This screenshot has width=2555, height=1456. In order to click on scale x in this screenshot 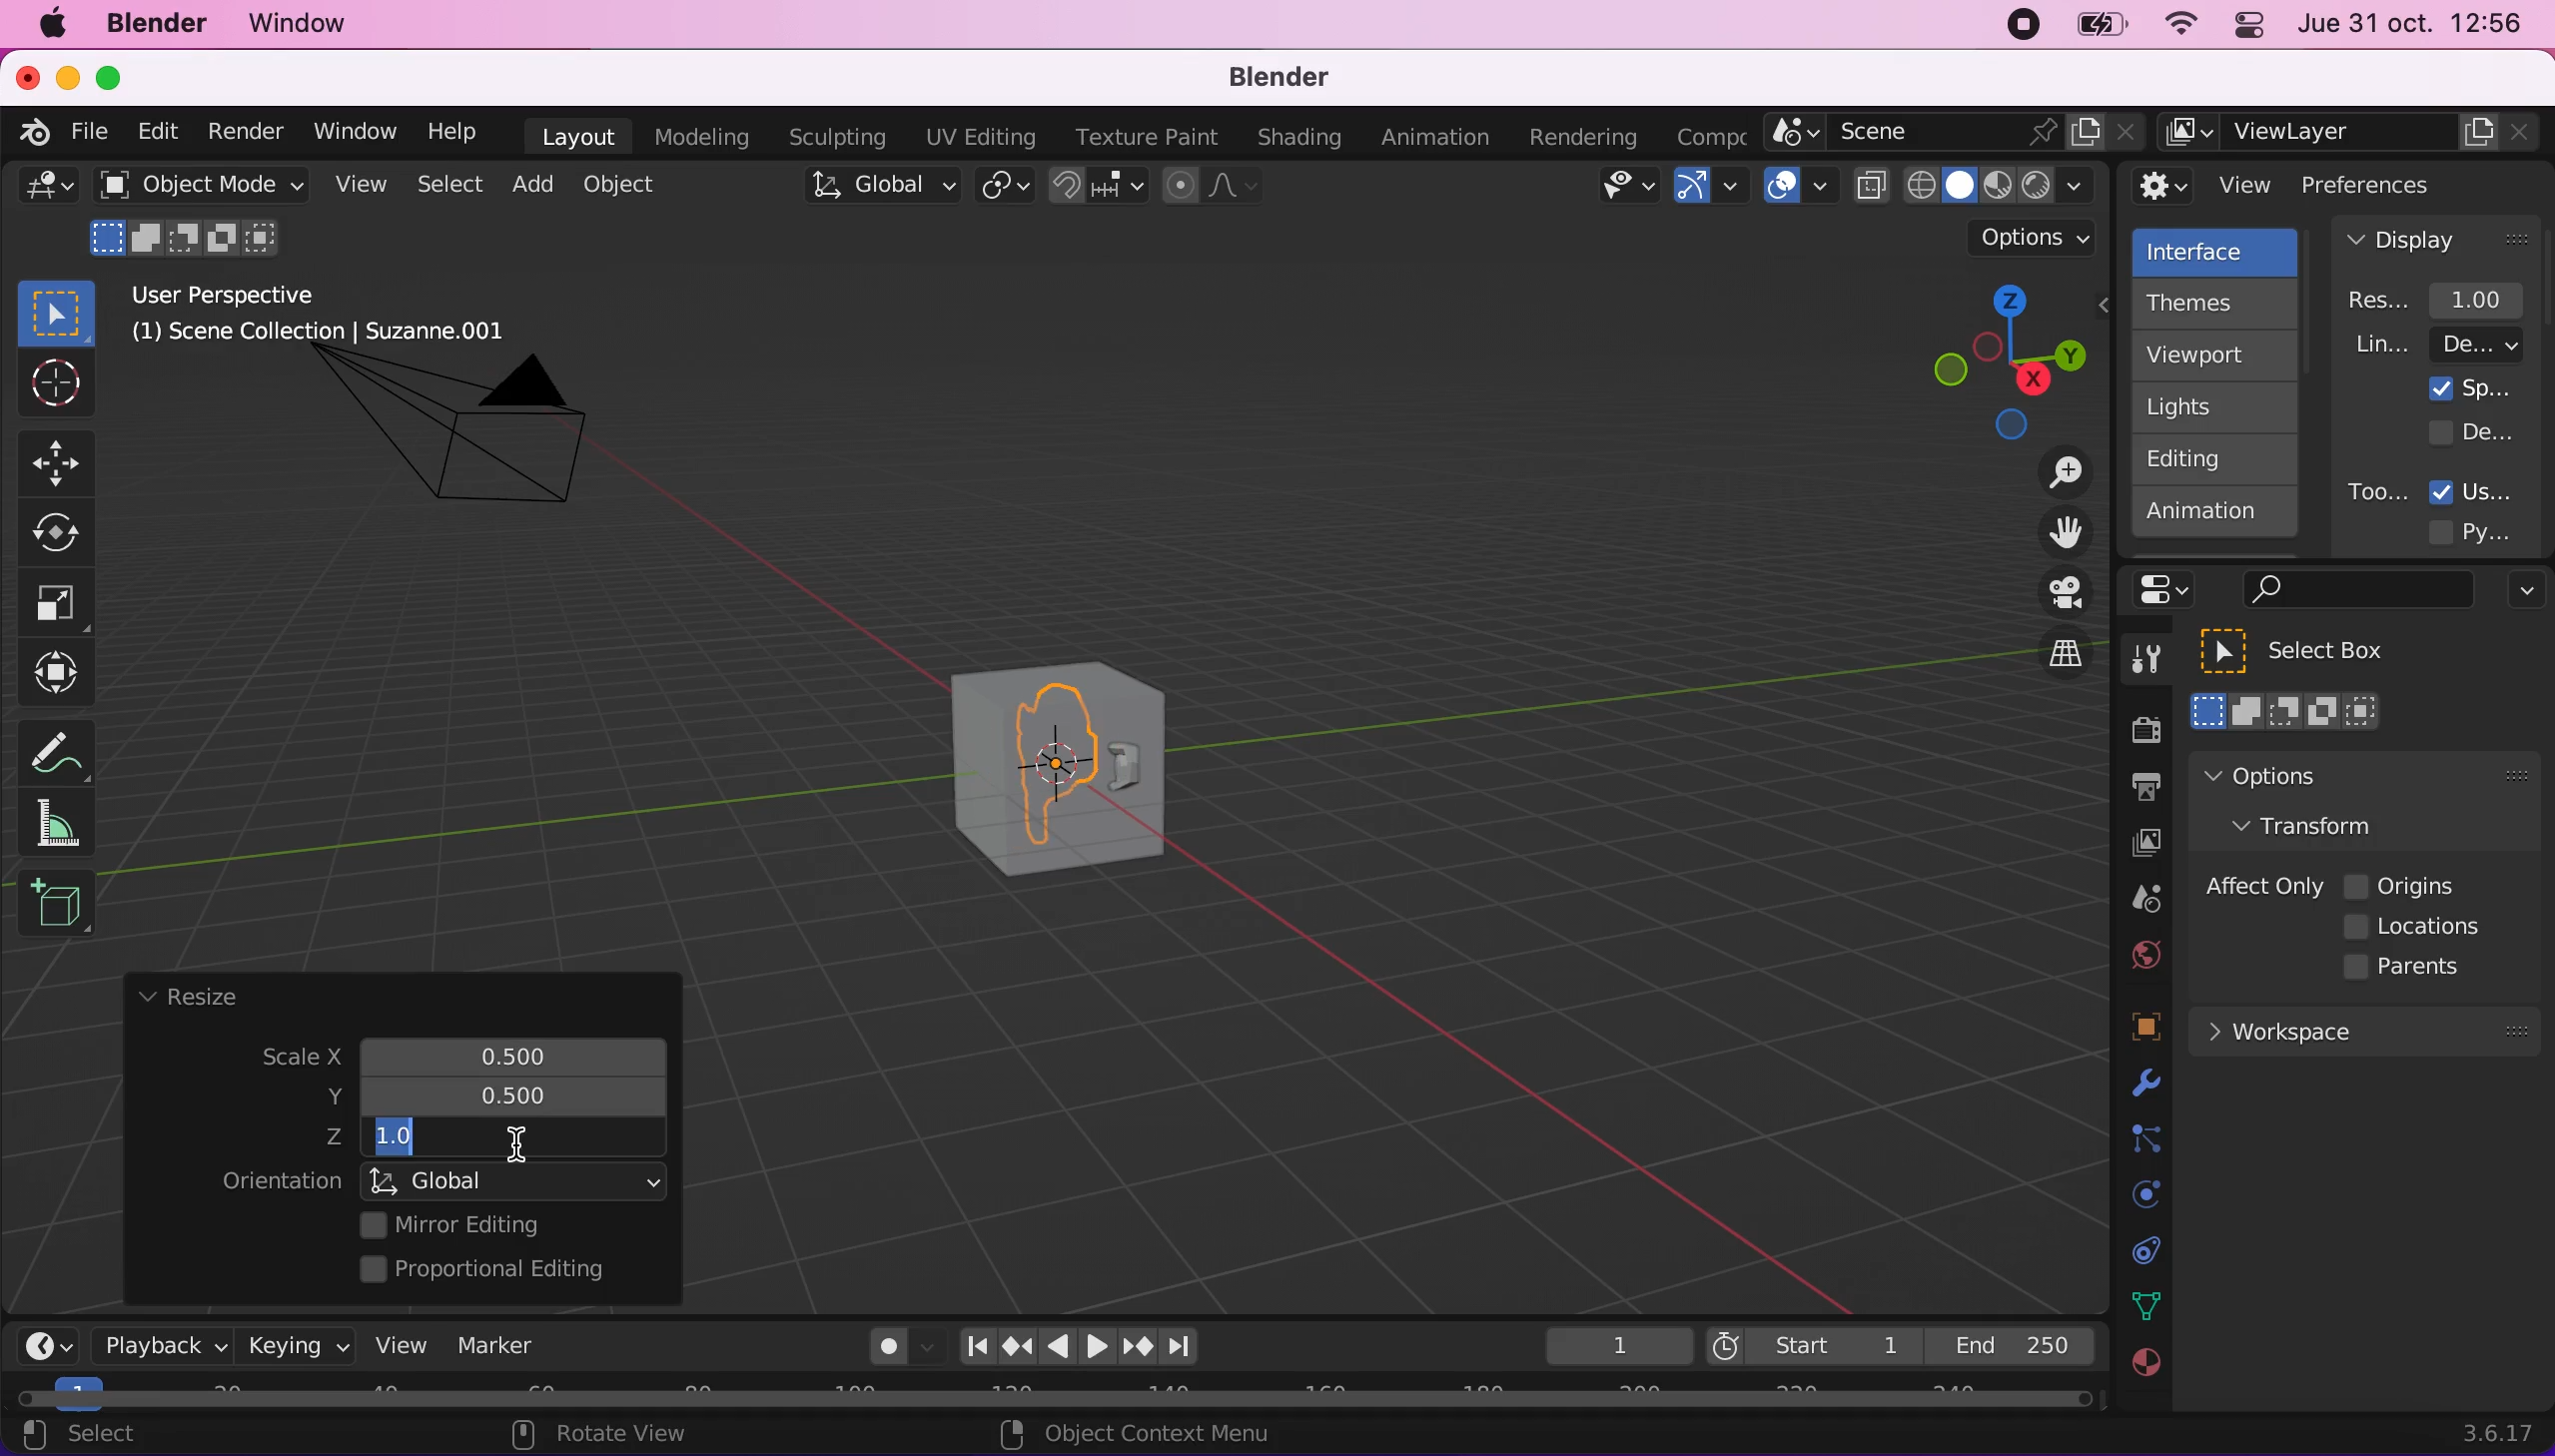, I will do `click(508, 1050)`.